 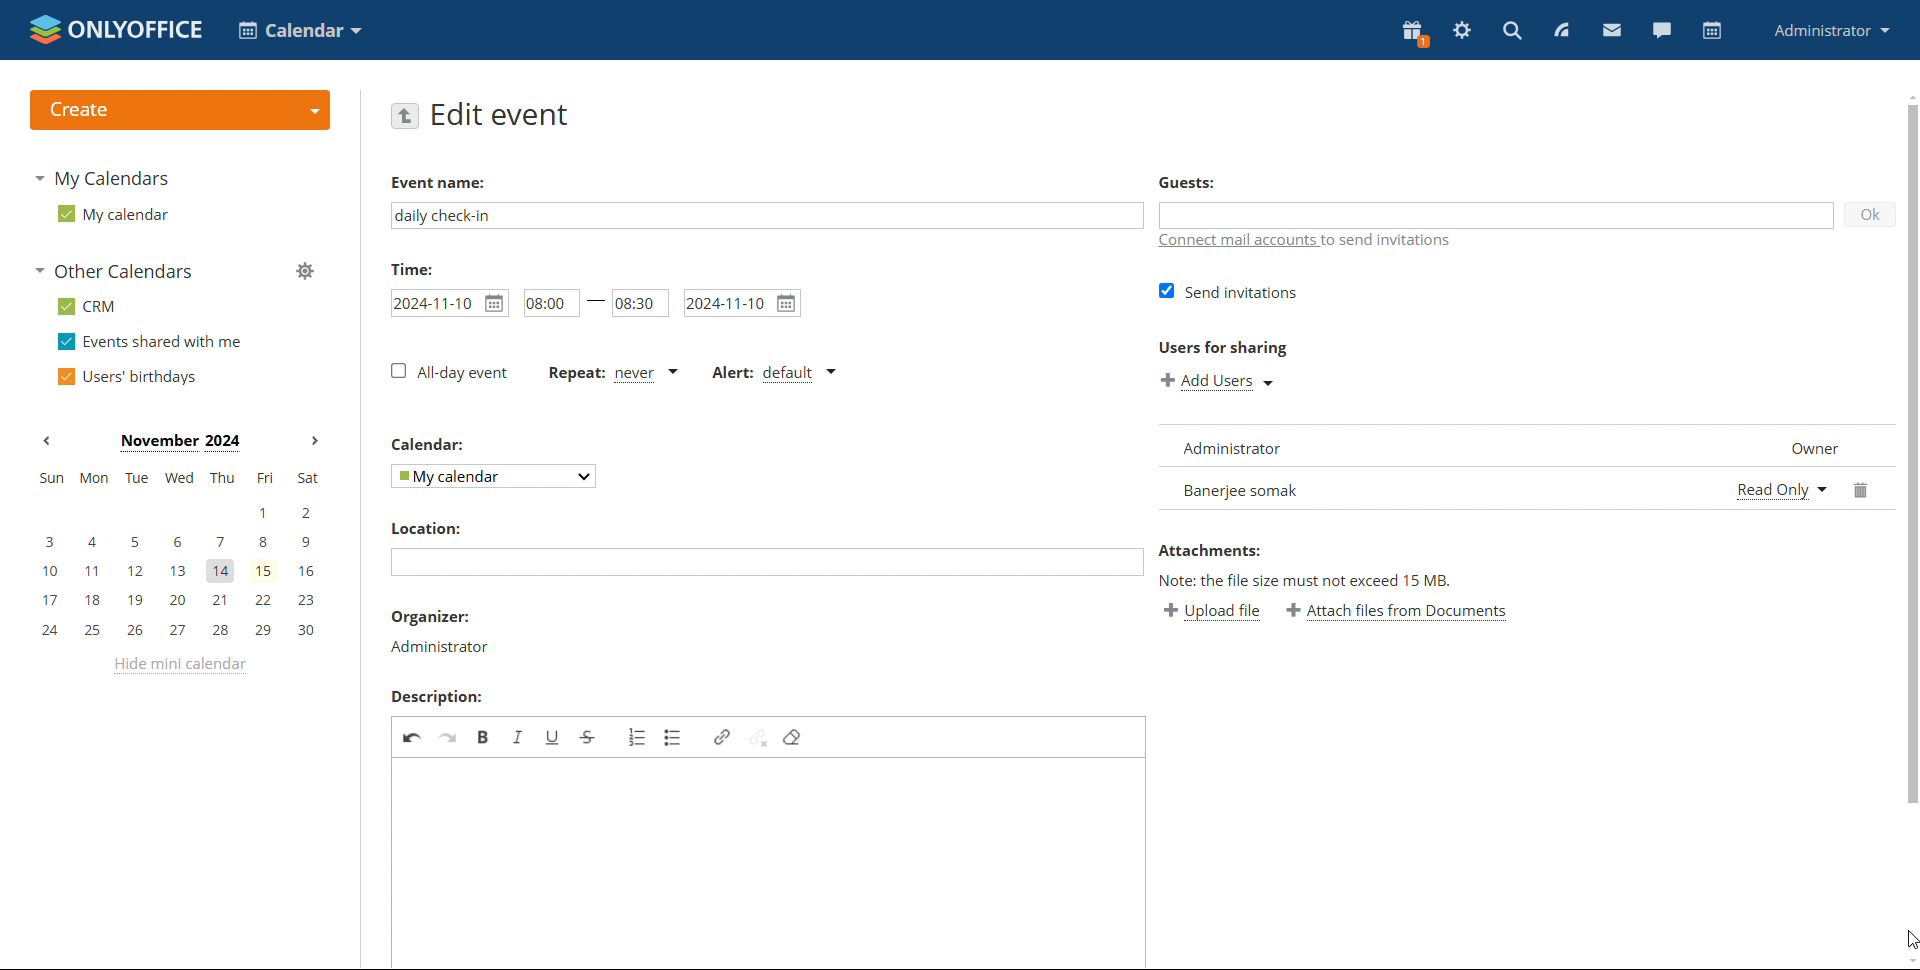 I want to click on previous month, so click(x=46, y=441).